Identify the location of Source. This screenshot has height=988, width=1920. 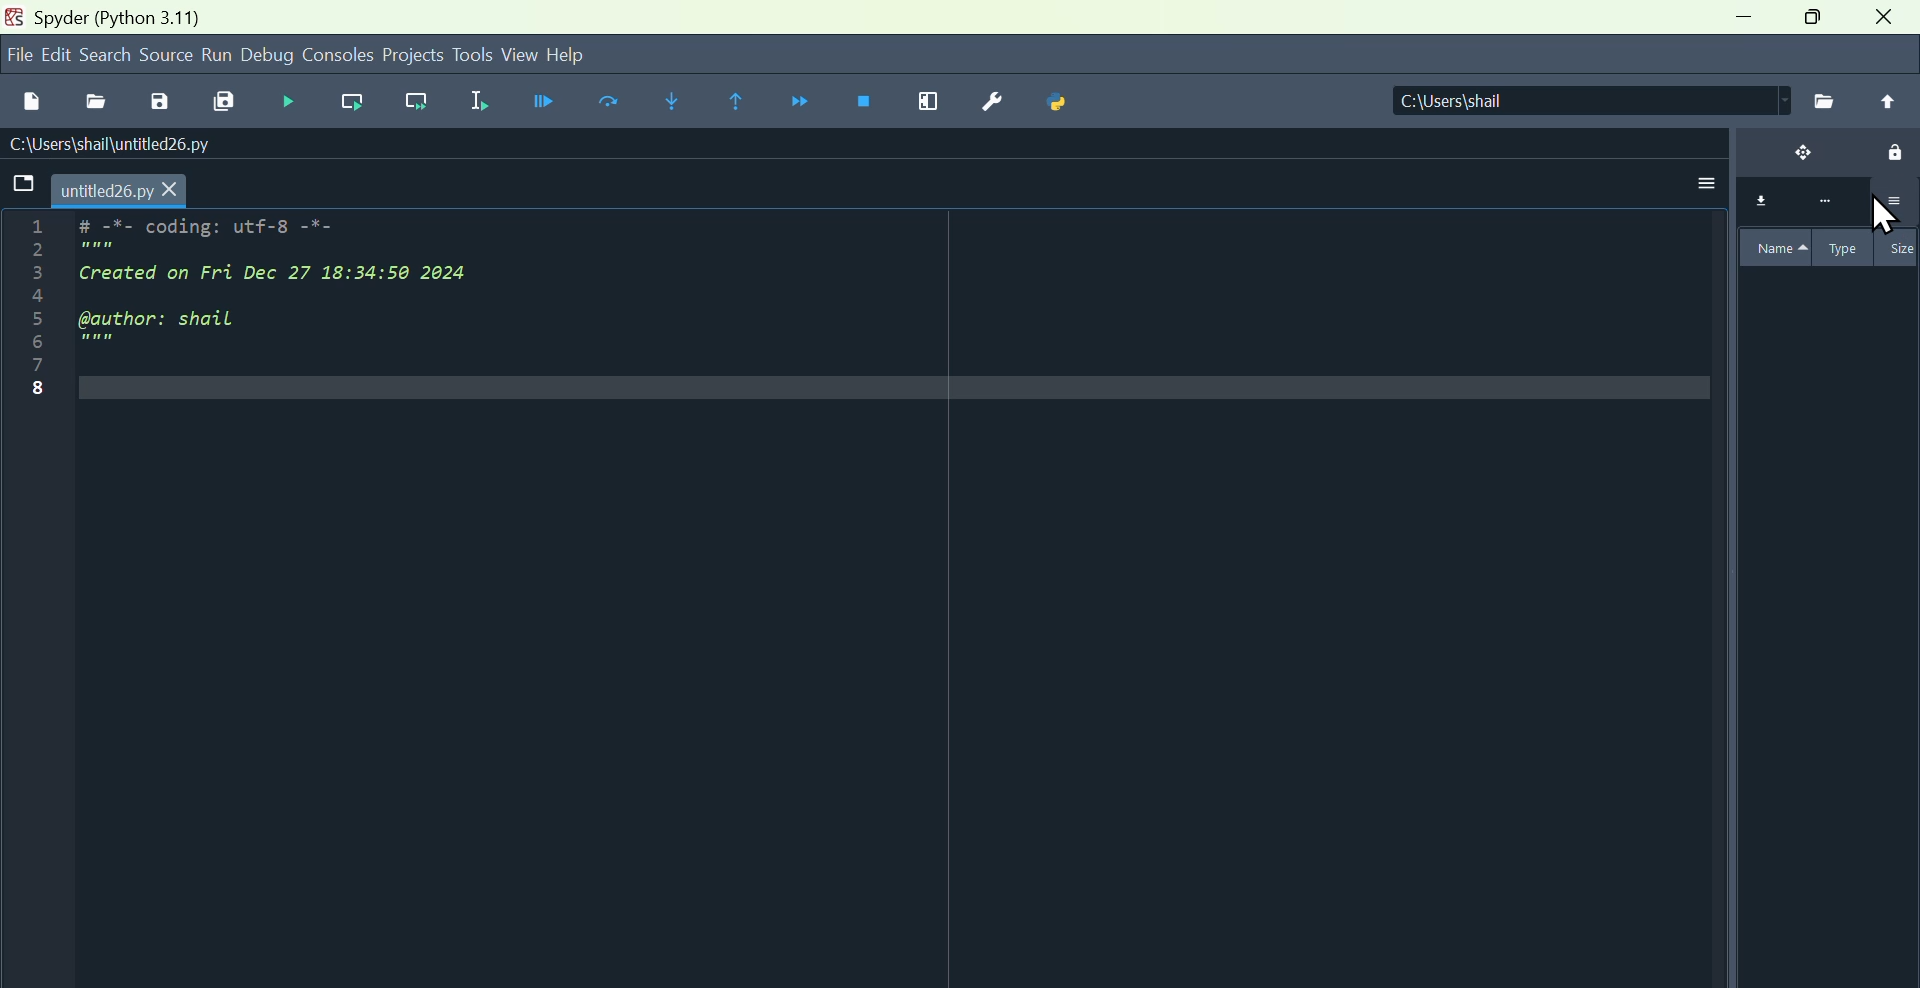
(166, 56).